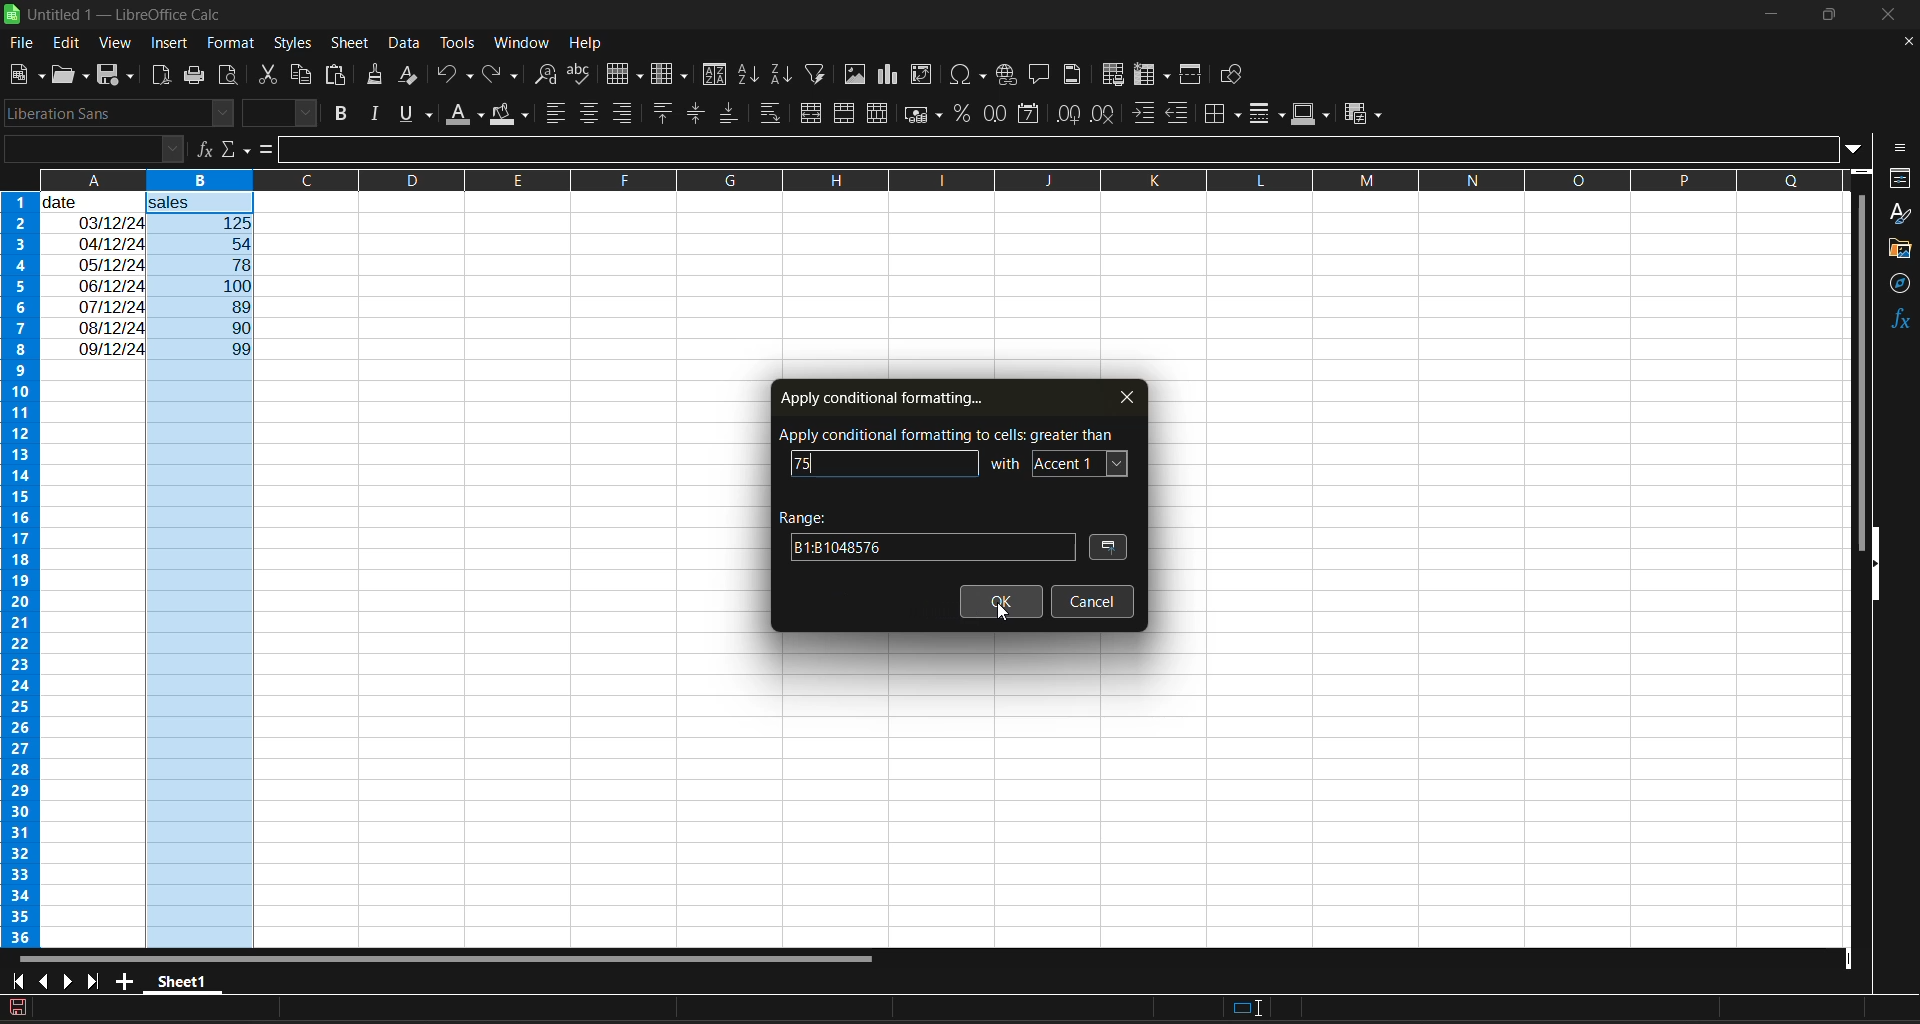 The height and width of the screenshot is (1024, 1920). Describe the element at coordinates (201, 149) in the screenshot. I see `function wizard` at that location.